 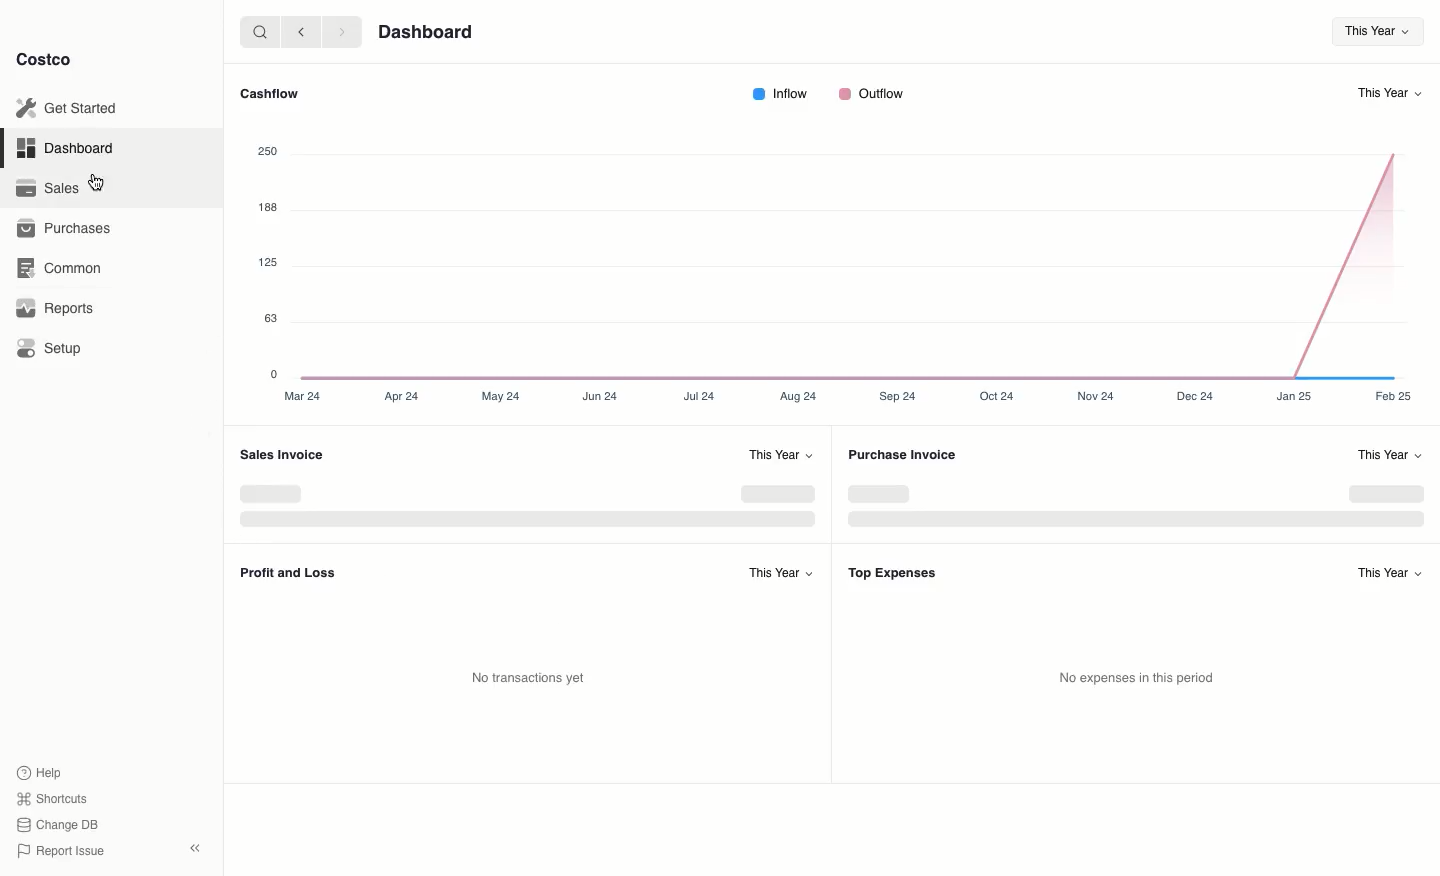 What do you see at coordinates (1371, 32) in the screenshot?
I see `This Year` at bounding box center [1371, 32].